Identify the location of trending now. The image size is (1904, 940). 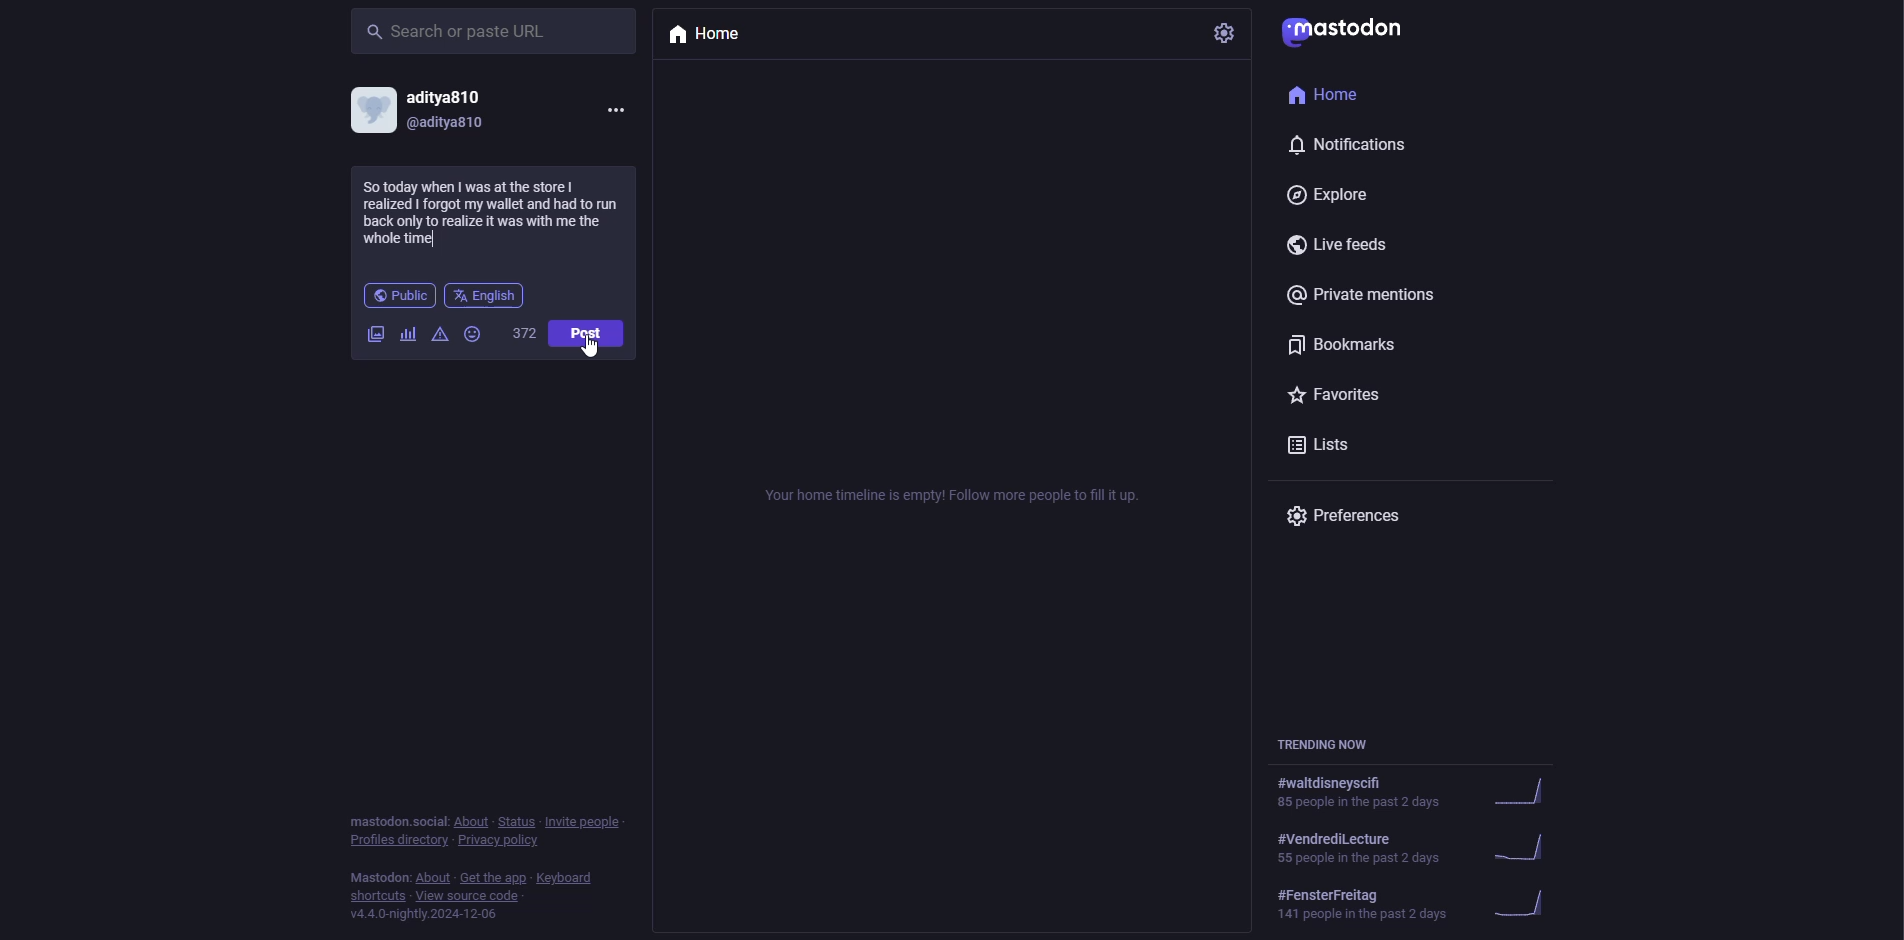
(1326, 745).